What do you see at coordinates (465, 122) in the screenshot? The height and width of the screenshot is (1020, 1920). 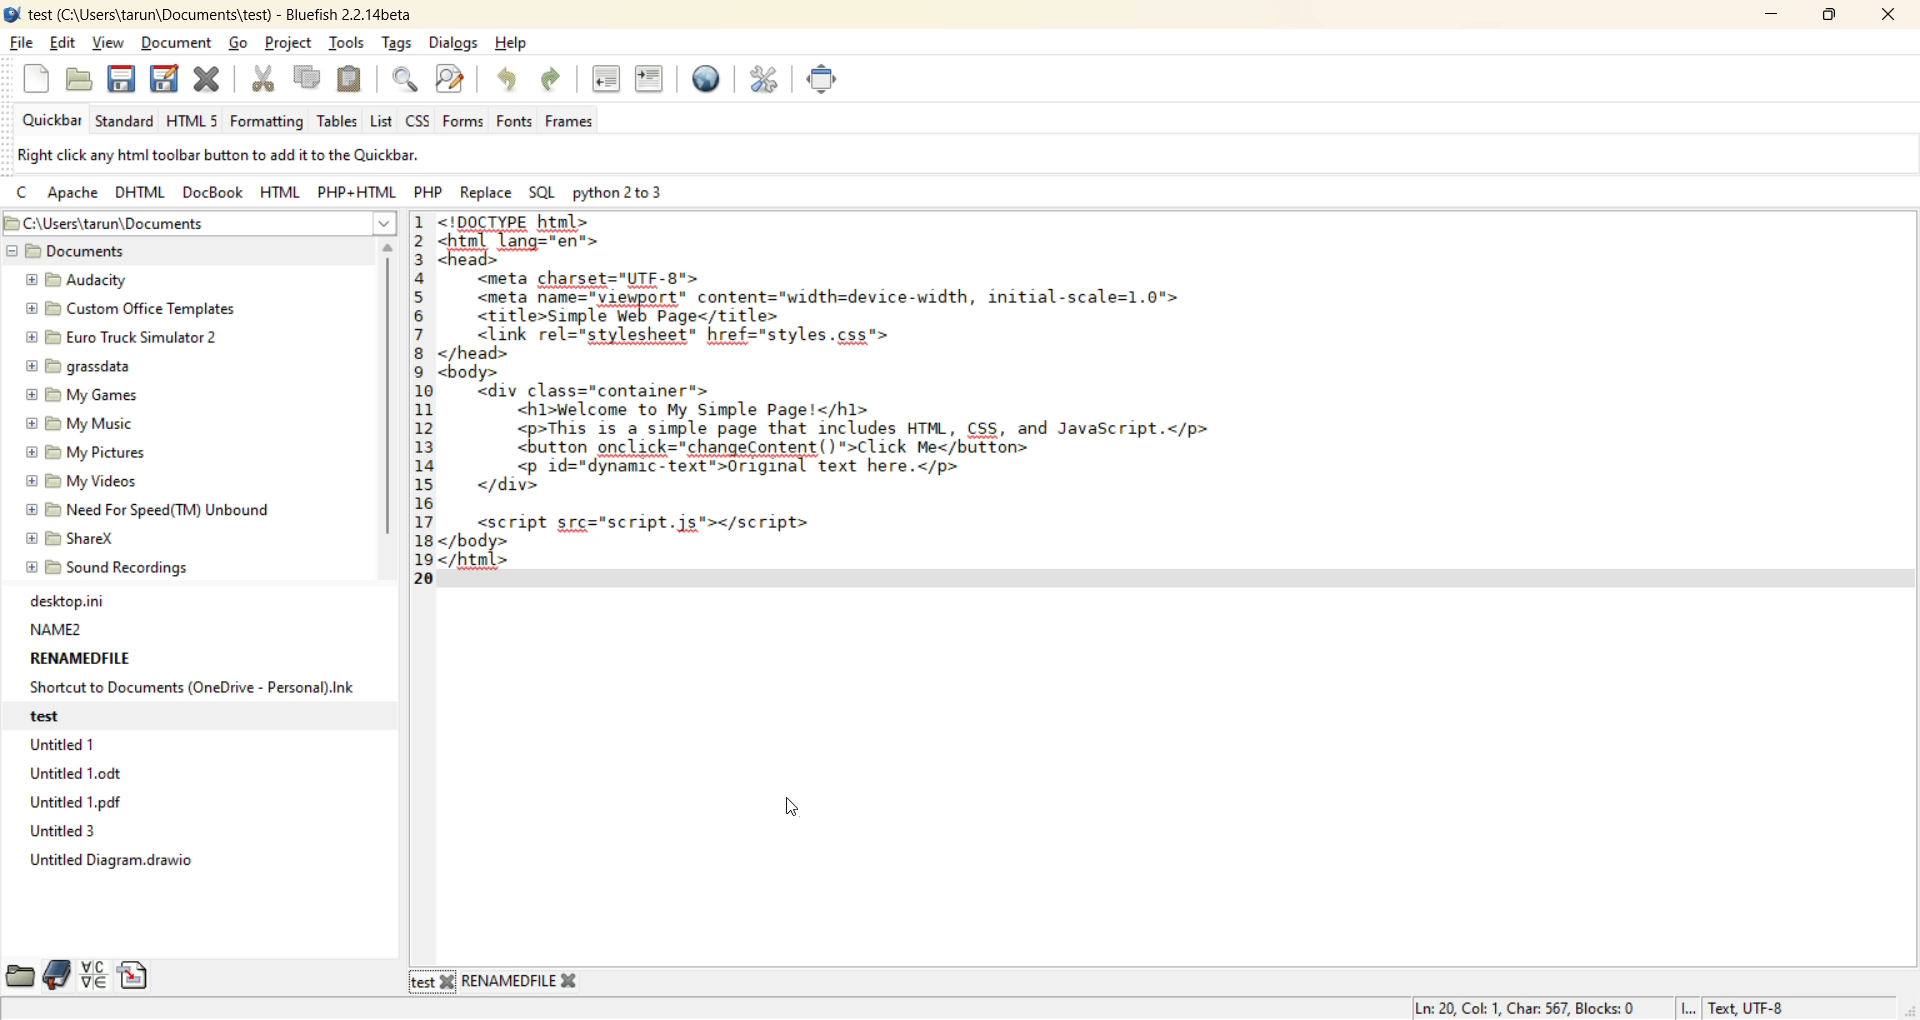 I see `forms` at bounding box center [465, 122].